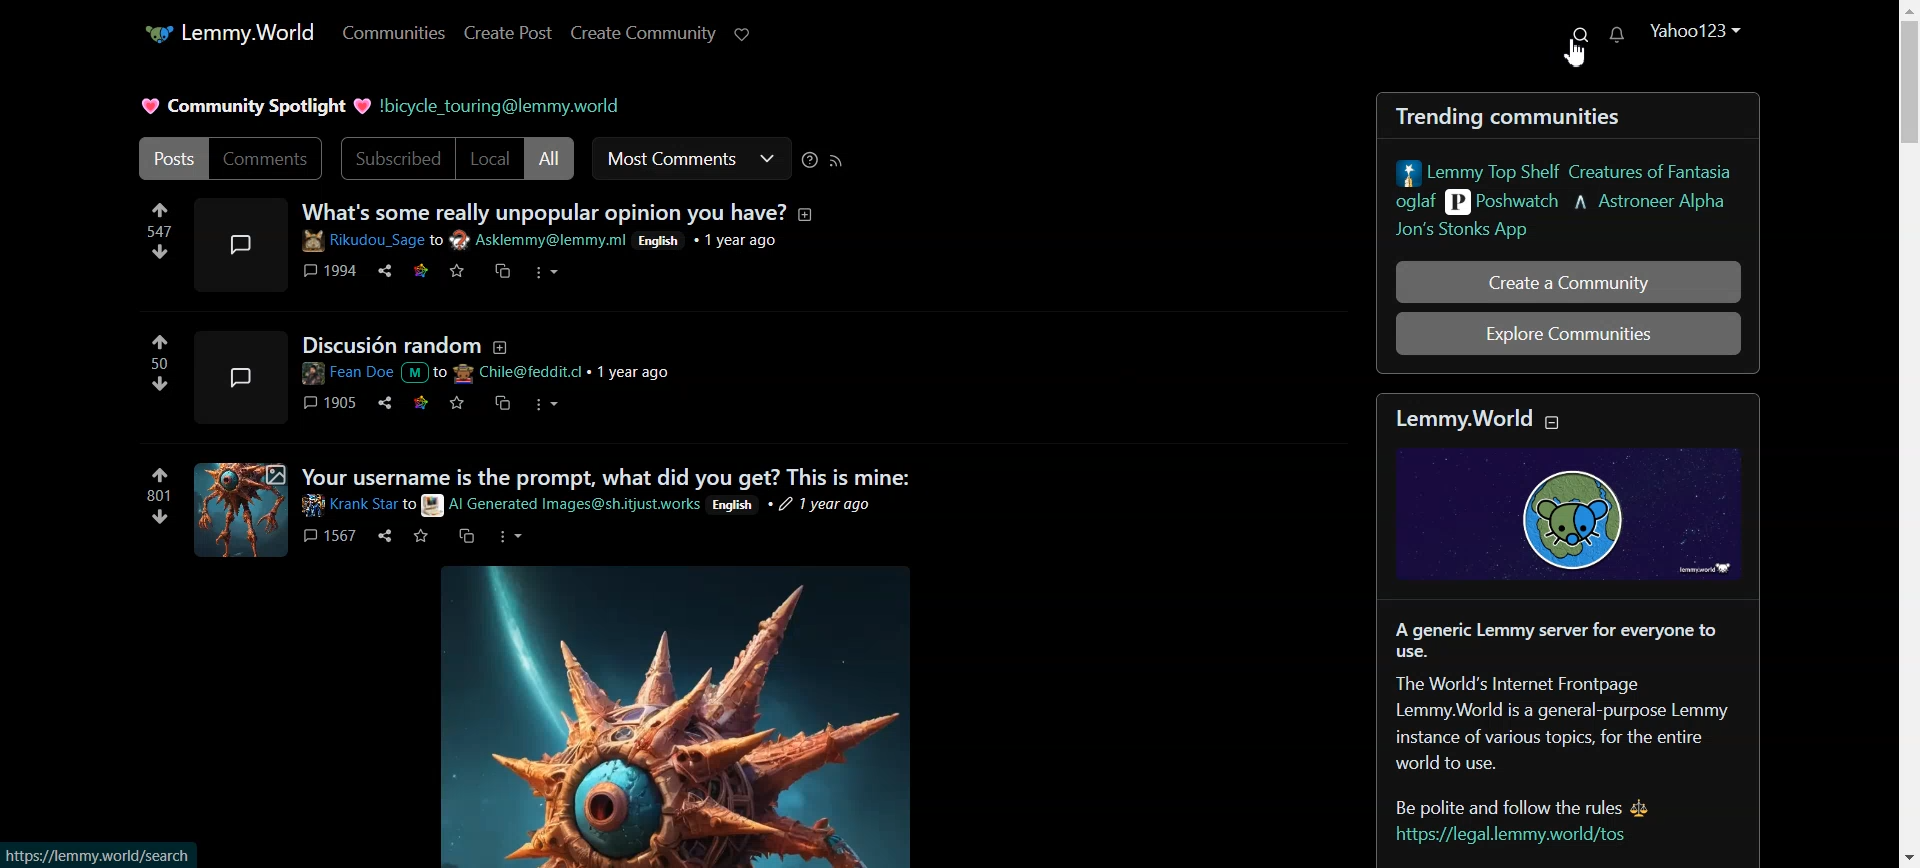 The image size is (1920, 868). Describe the element at coordinates (1565, 726) in the screenshot. I see `The World's Internet FrontpageLemmy.World is a general-purpose Lemmyinstance of various topics, for the entire world to use.` at that location.